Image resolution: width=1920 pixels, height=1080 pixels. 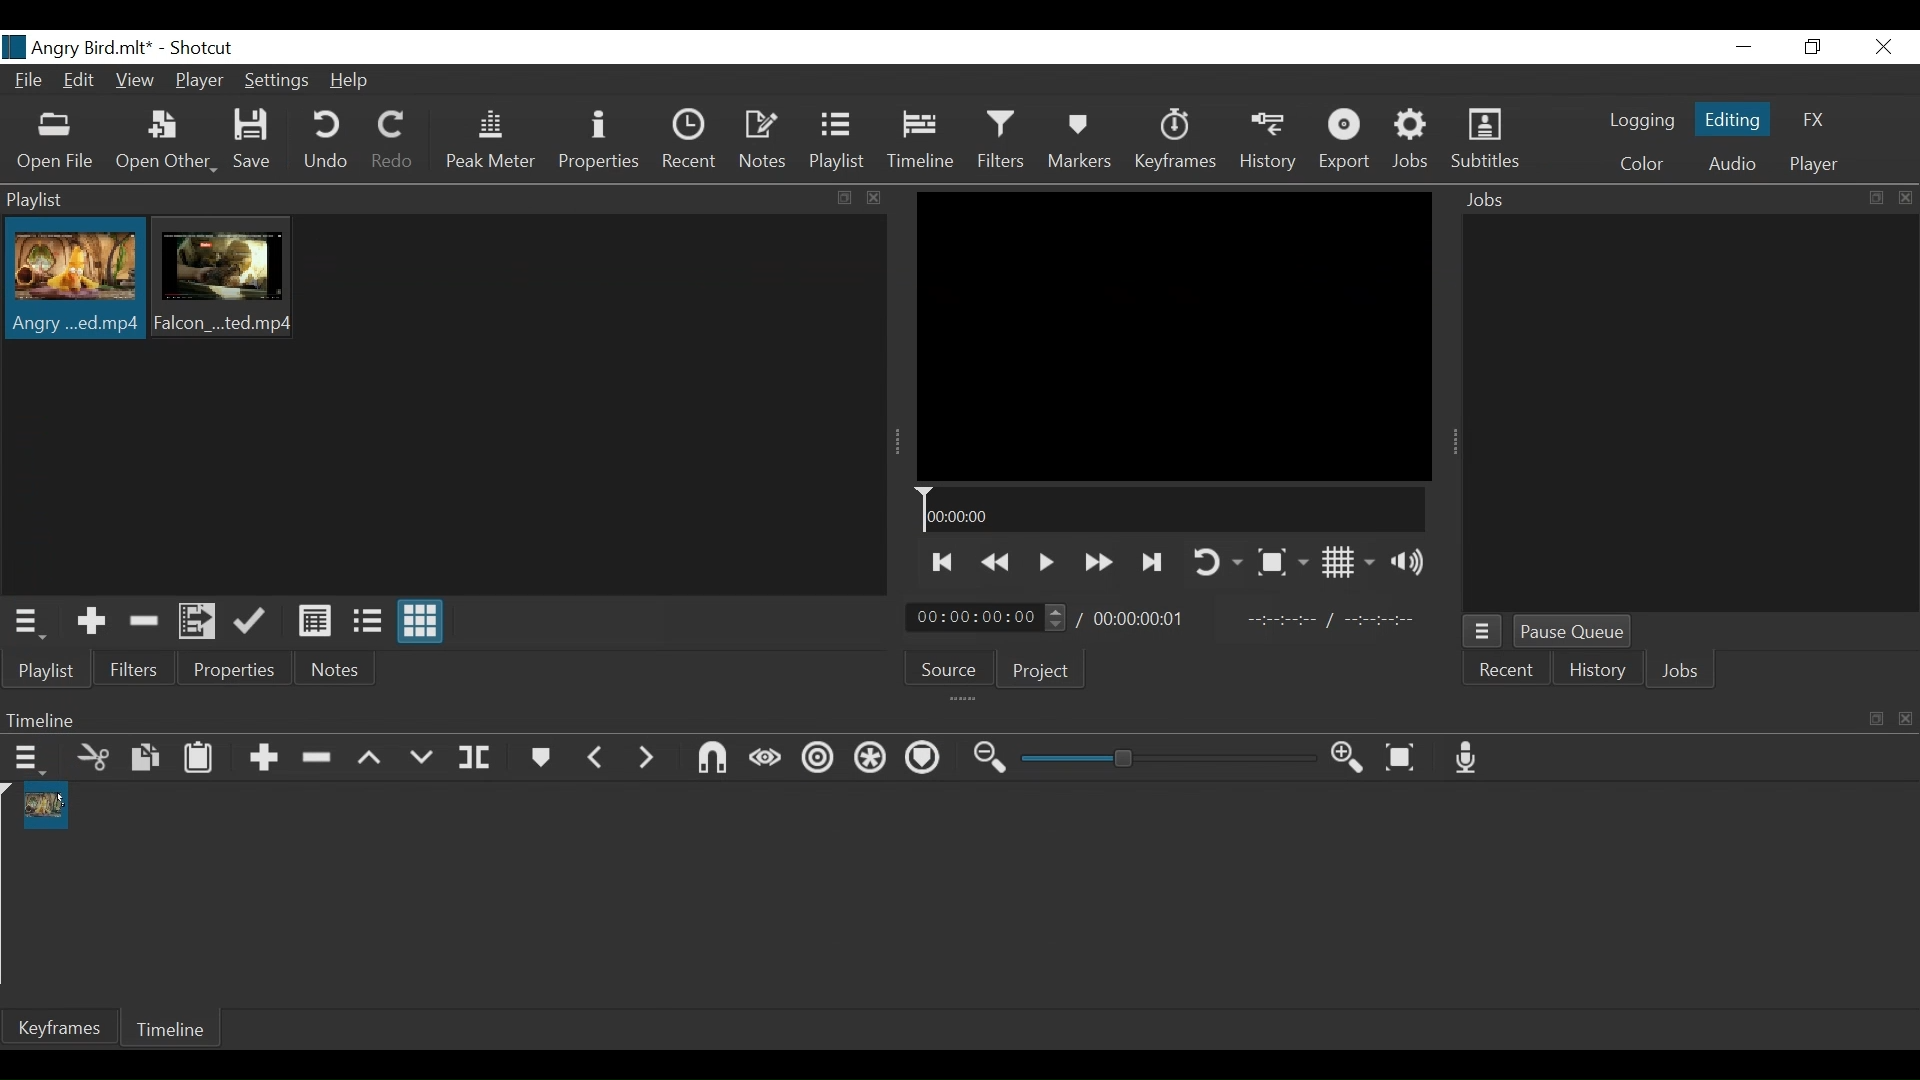 What do you see at coordinates (1732, 120) in the screenshot?
I see `Editing` at bounding box center [1732, 120].